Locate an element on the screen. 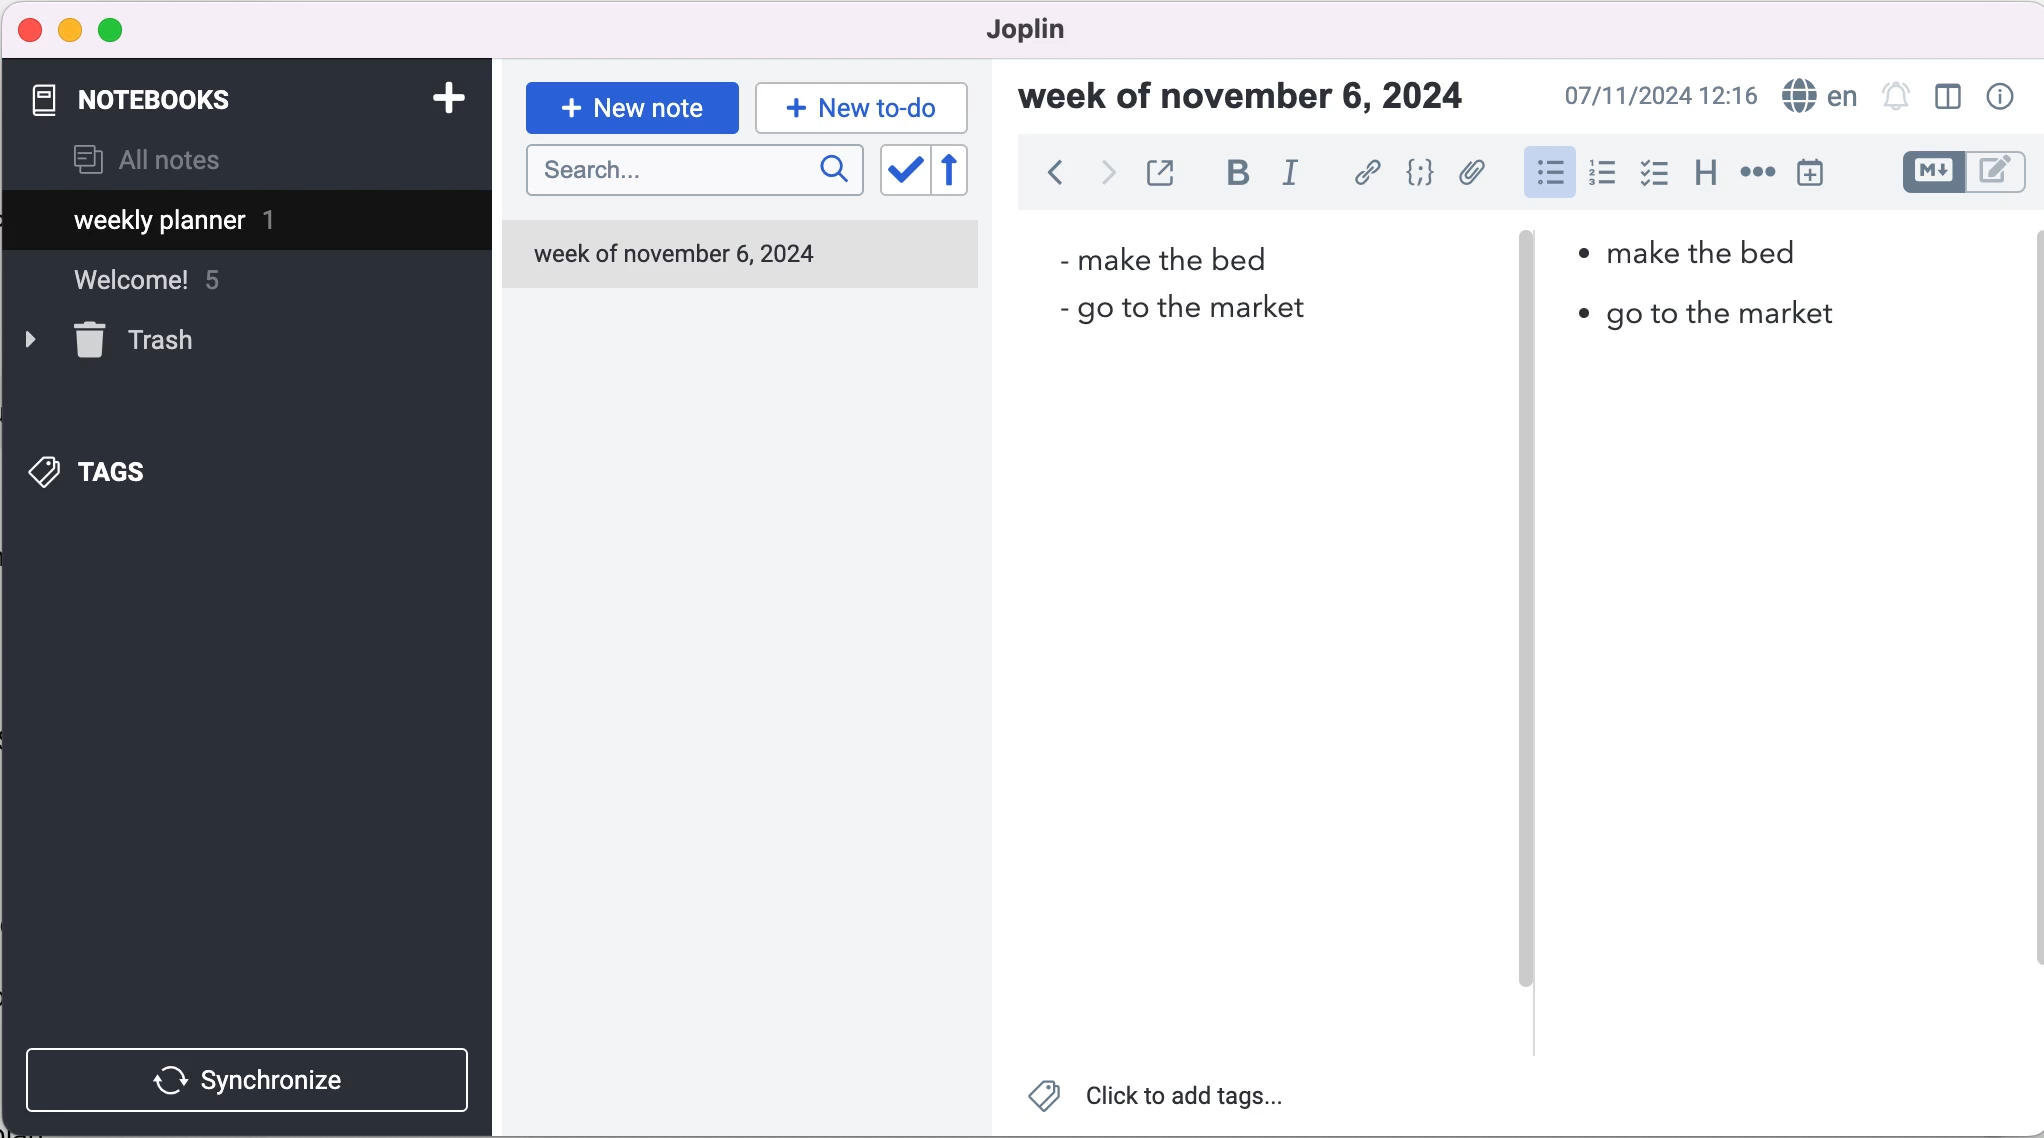  welcome! 5 is located at coordinates (172, 289).